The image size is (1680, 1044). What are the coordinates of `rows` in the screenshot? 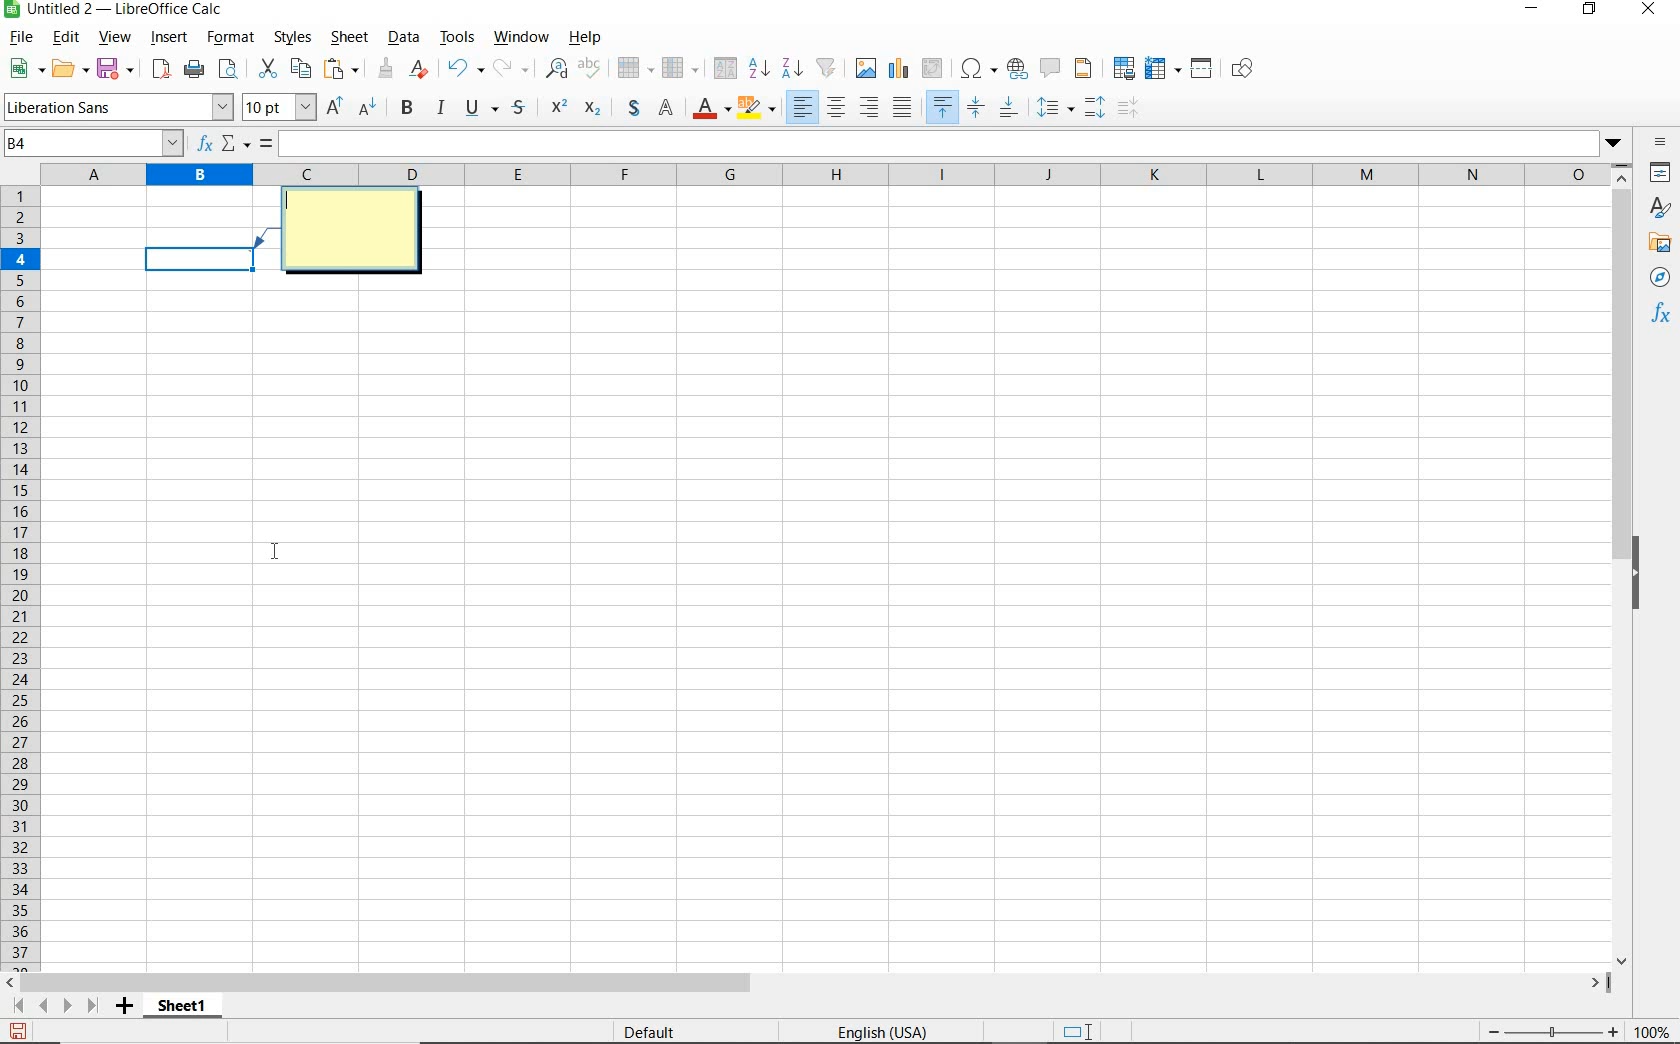 It's located at (19, 577).